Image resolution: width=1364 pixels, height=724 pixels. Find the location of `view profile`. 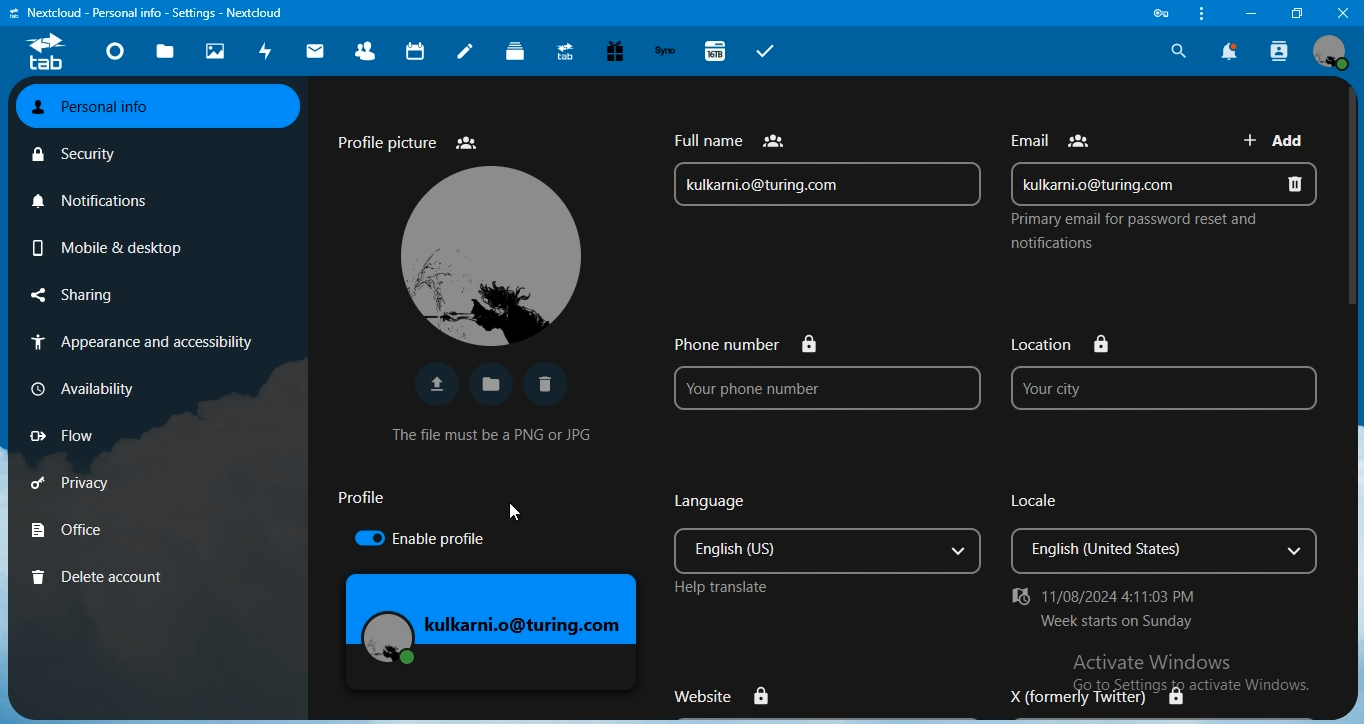

view profile is located at coordinates (1331, 52).